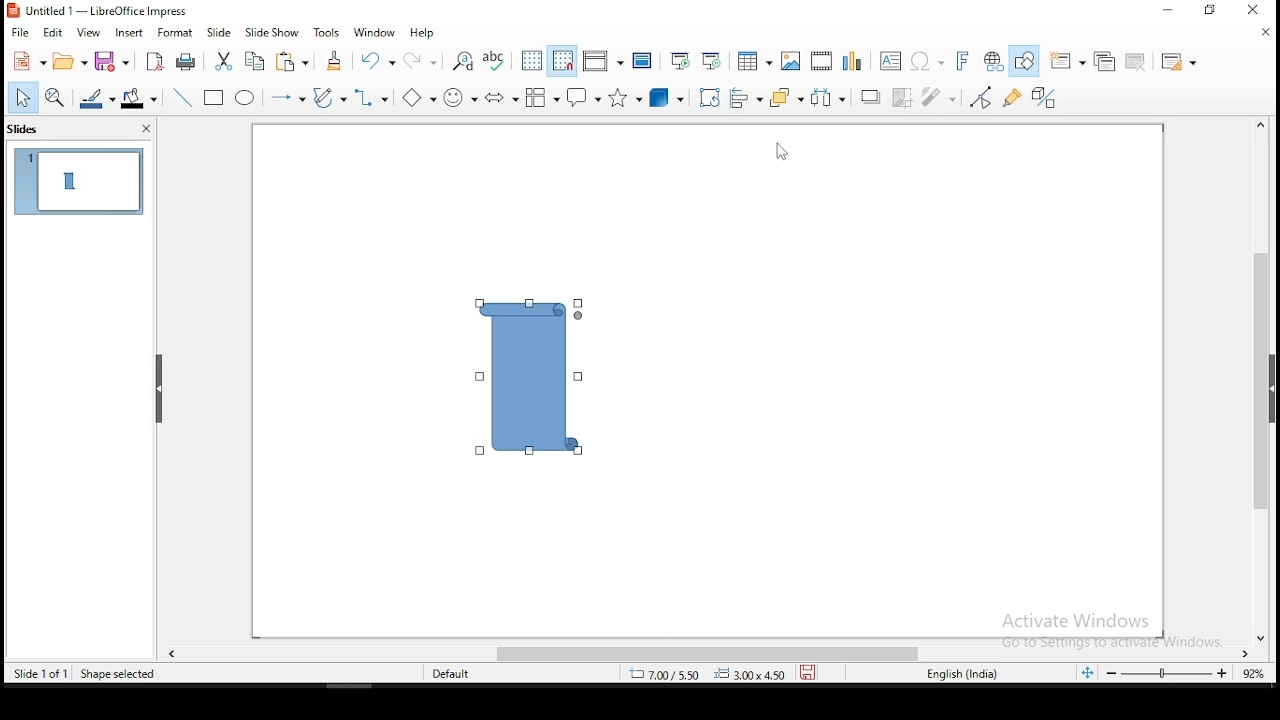 The image size is (1280, 720). I want to click on default, so click(451, 675).